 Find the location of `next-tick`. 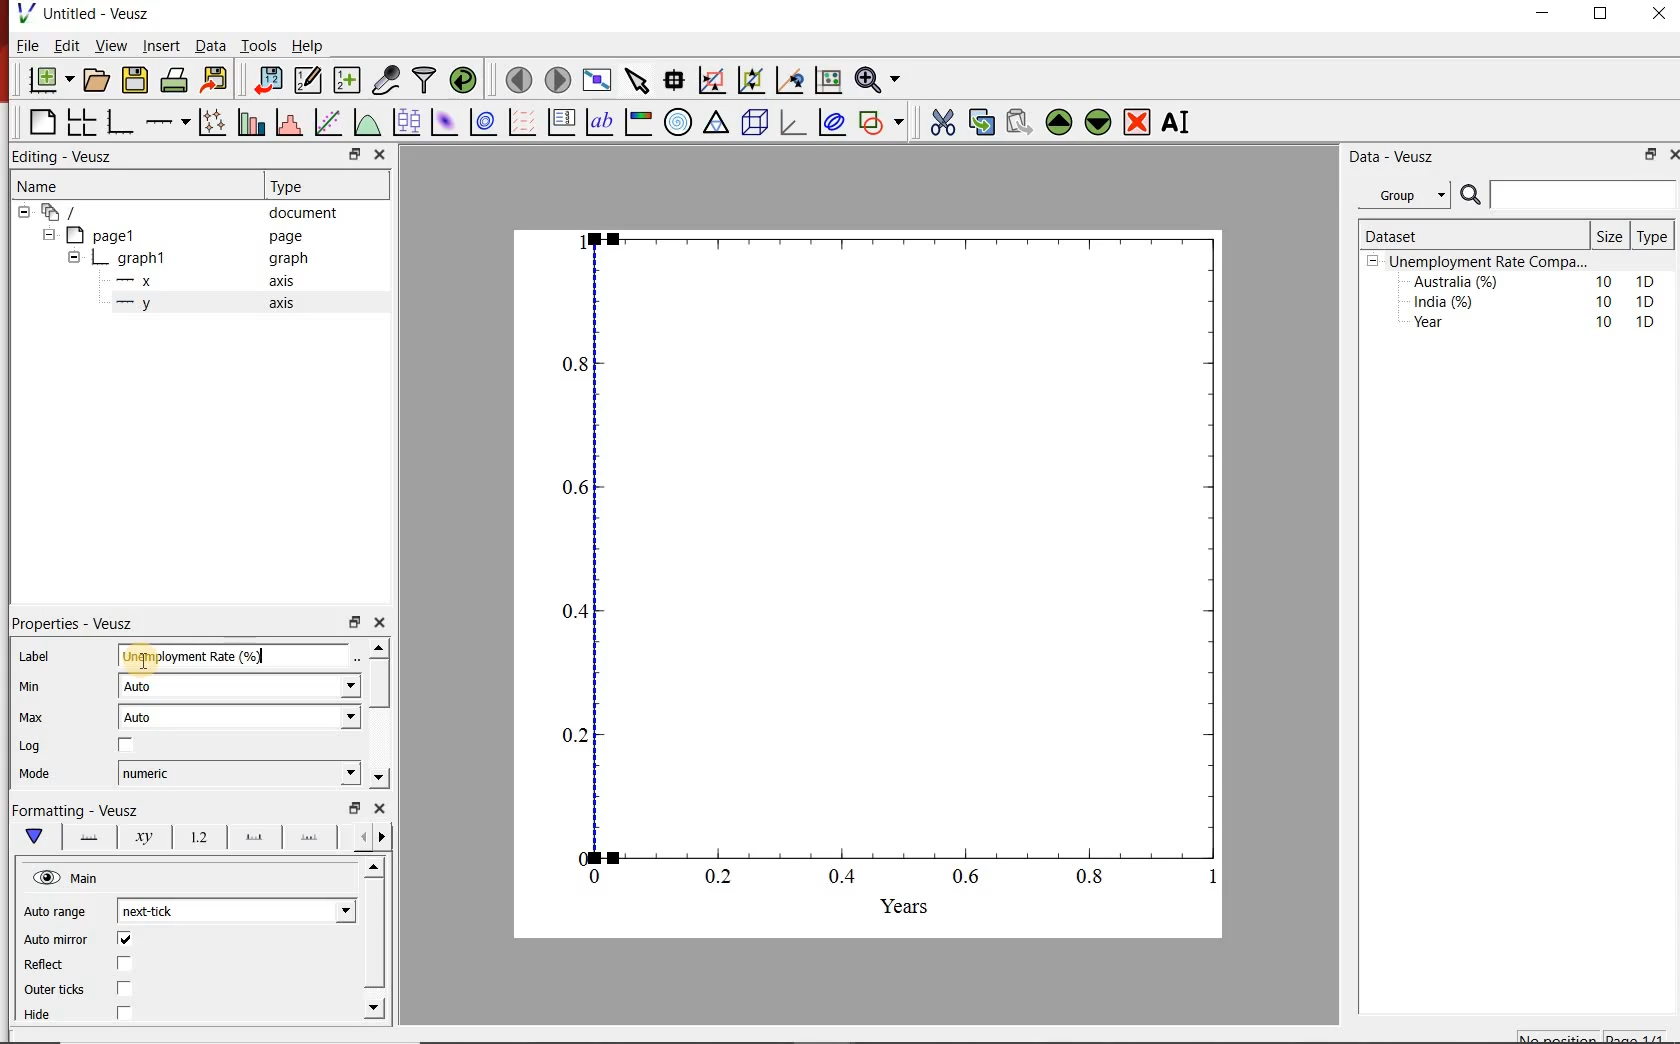

next-tick is located at coordinates (238, 908).